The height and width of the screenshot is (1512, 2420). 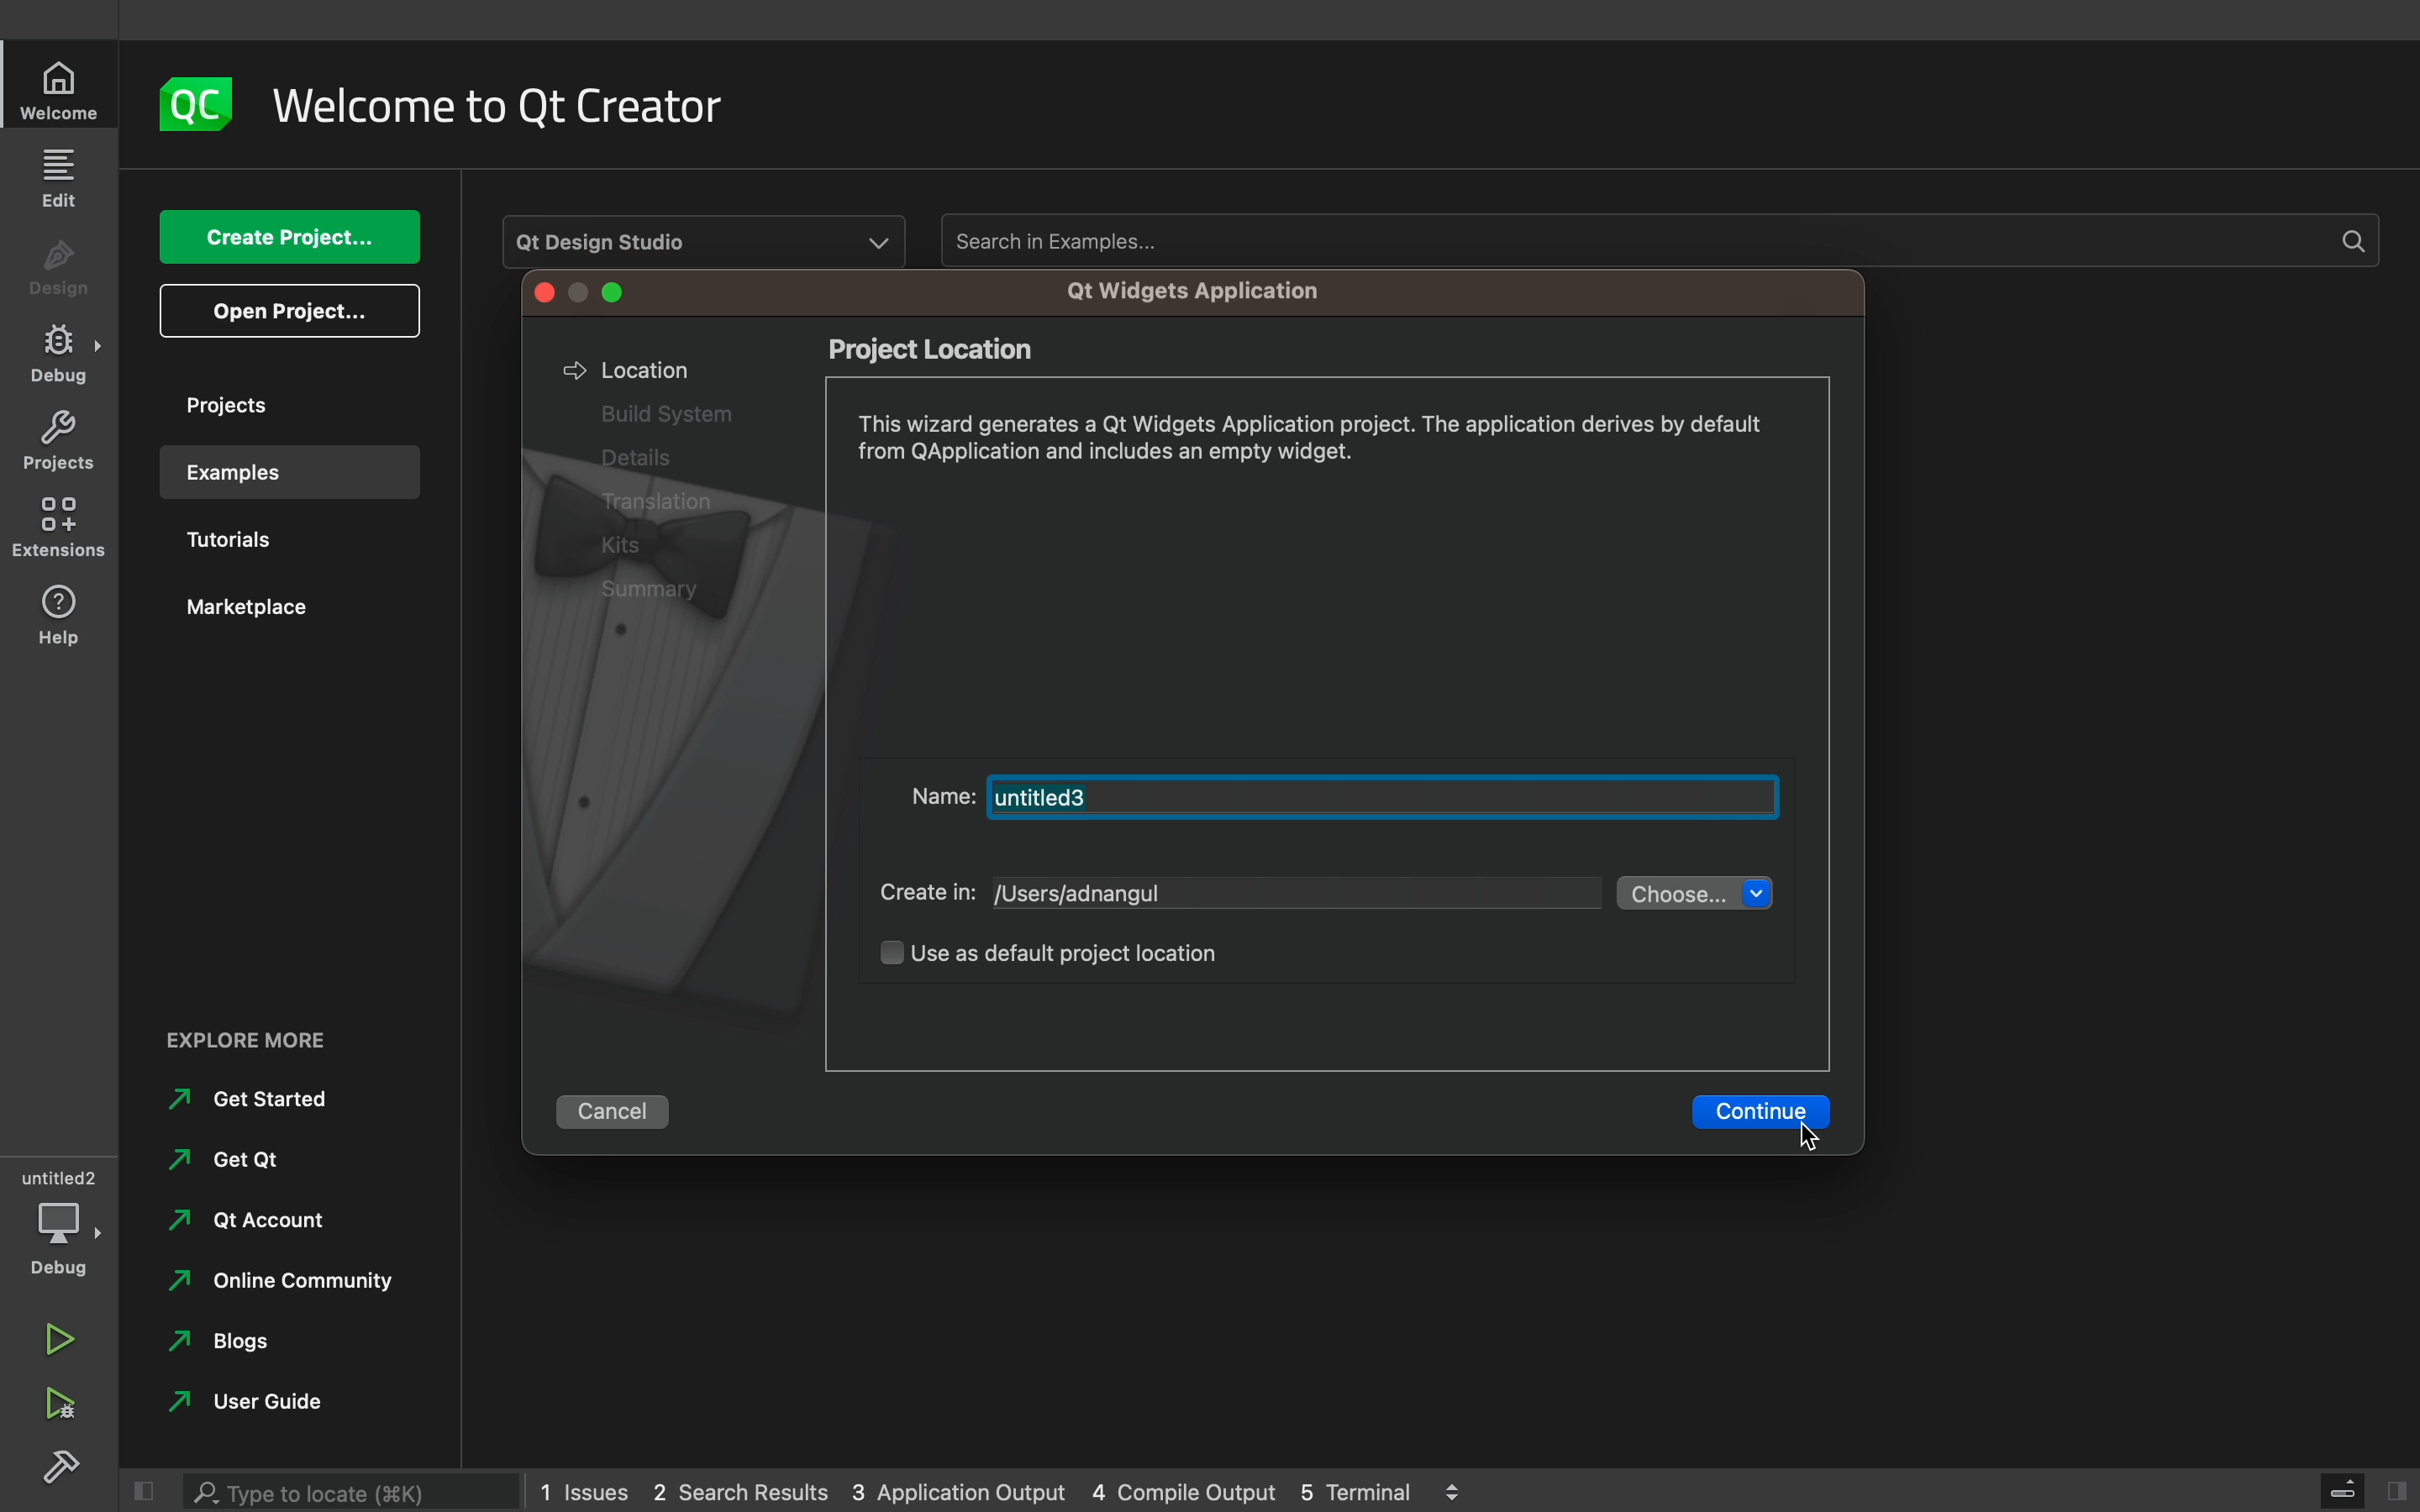 What do you see at coordinates (700, 232) in the screenshot?
I see `Qt Design` at bounding box center [700, 232].